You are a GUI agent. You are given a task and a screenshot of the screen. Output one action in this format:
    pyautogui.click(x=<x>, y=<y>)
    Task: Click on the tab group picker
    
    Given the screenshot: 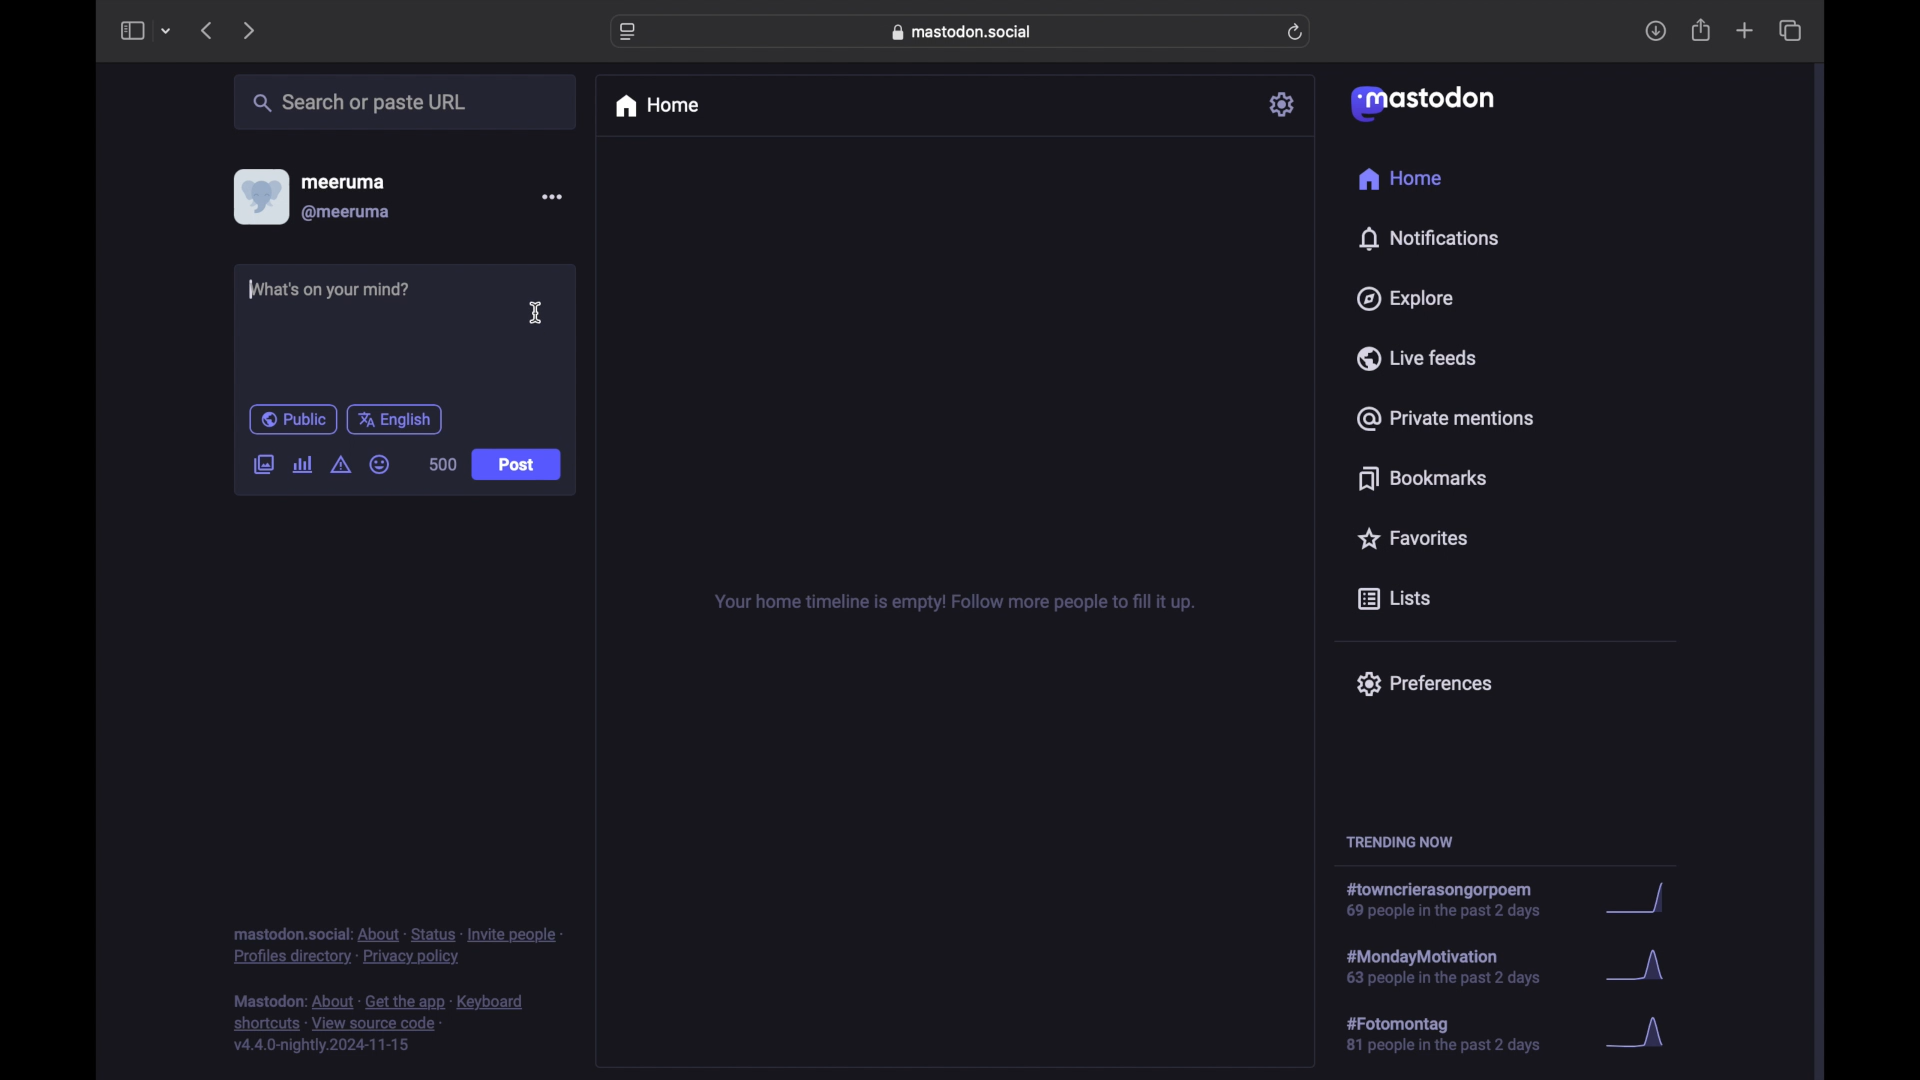 What is the action you would take?
    pyautogui.click(x=166, y=32)
    